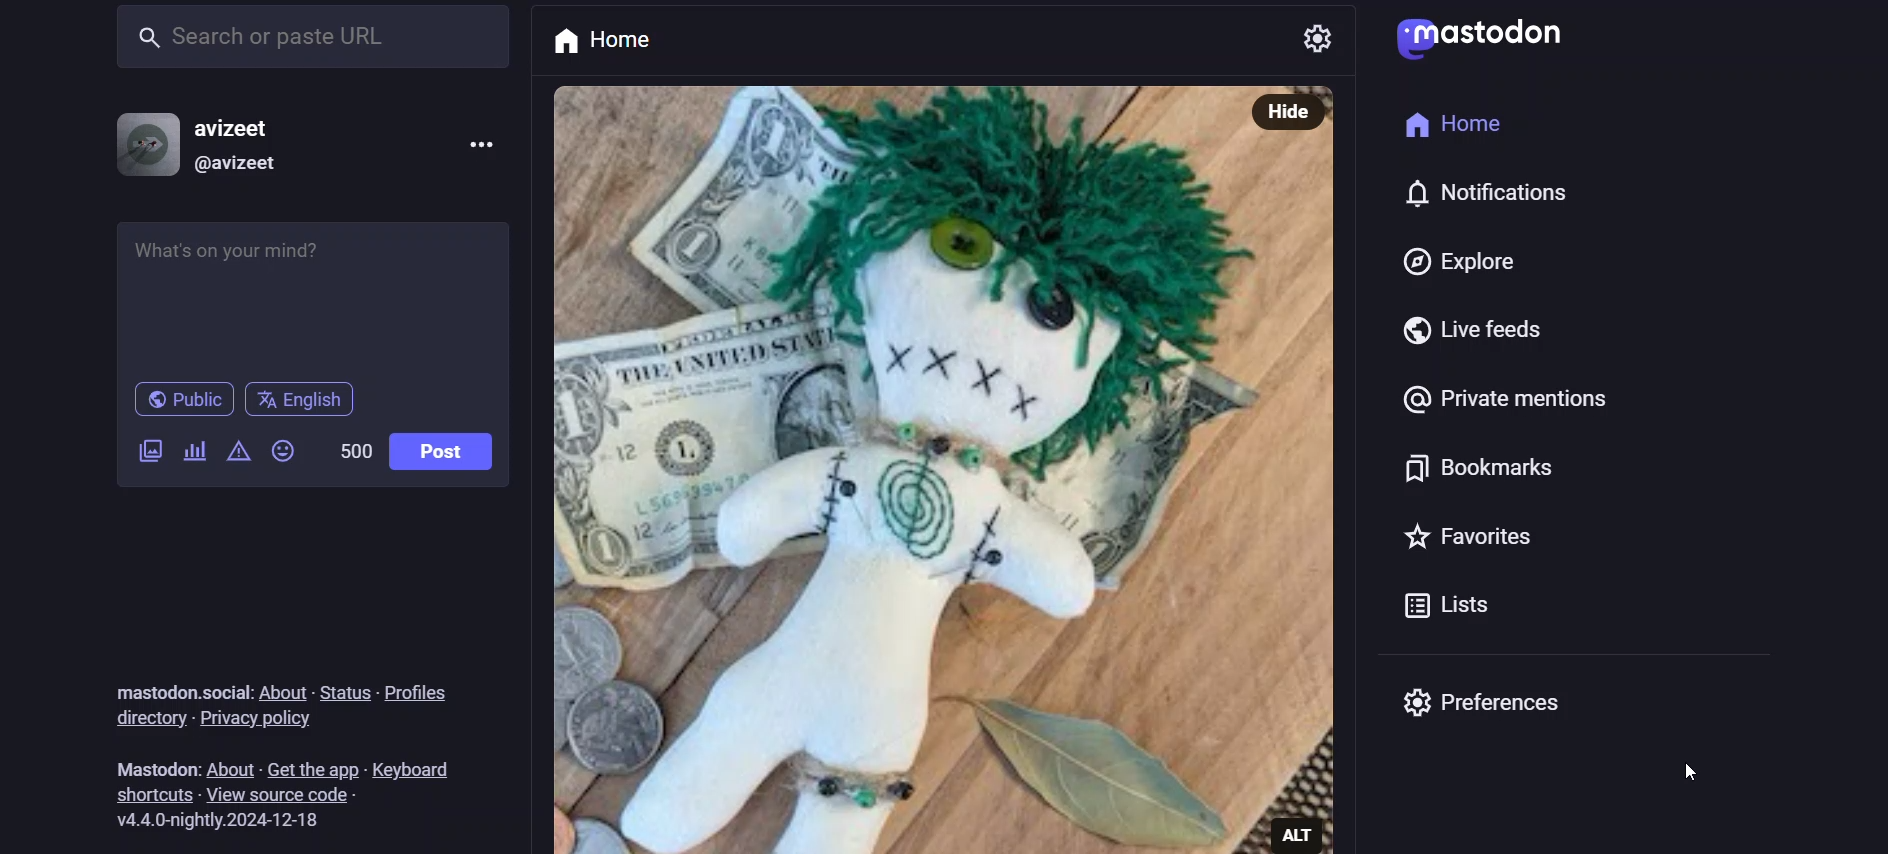 The width and height of the screenshot is (1888, 854). What do you see at coordinates (1505, 401) in the screenshot?
I see `private mentions` at bounding box center [1505, 401].